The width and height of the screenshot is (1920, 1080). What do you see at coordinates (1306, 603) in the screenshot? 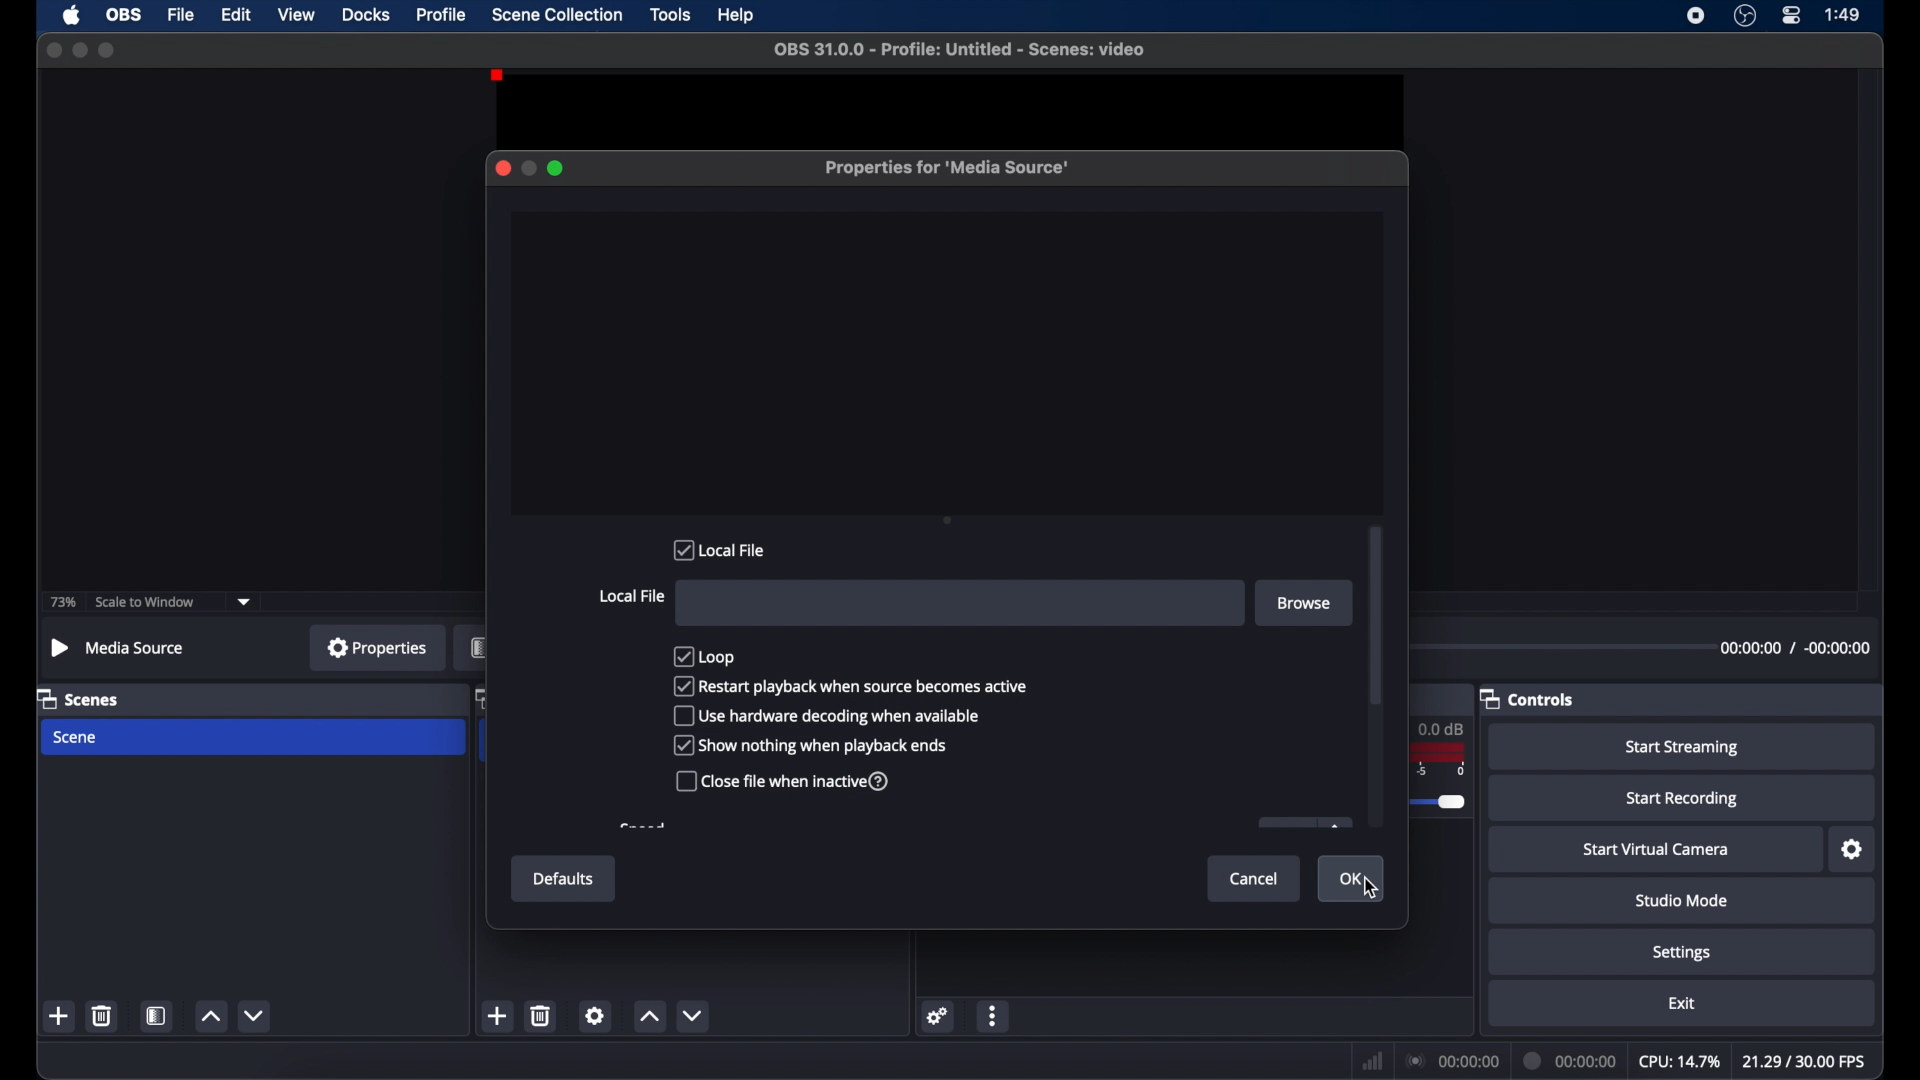
I see `browse` at bounding box center [1306, 603].